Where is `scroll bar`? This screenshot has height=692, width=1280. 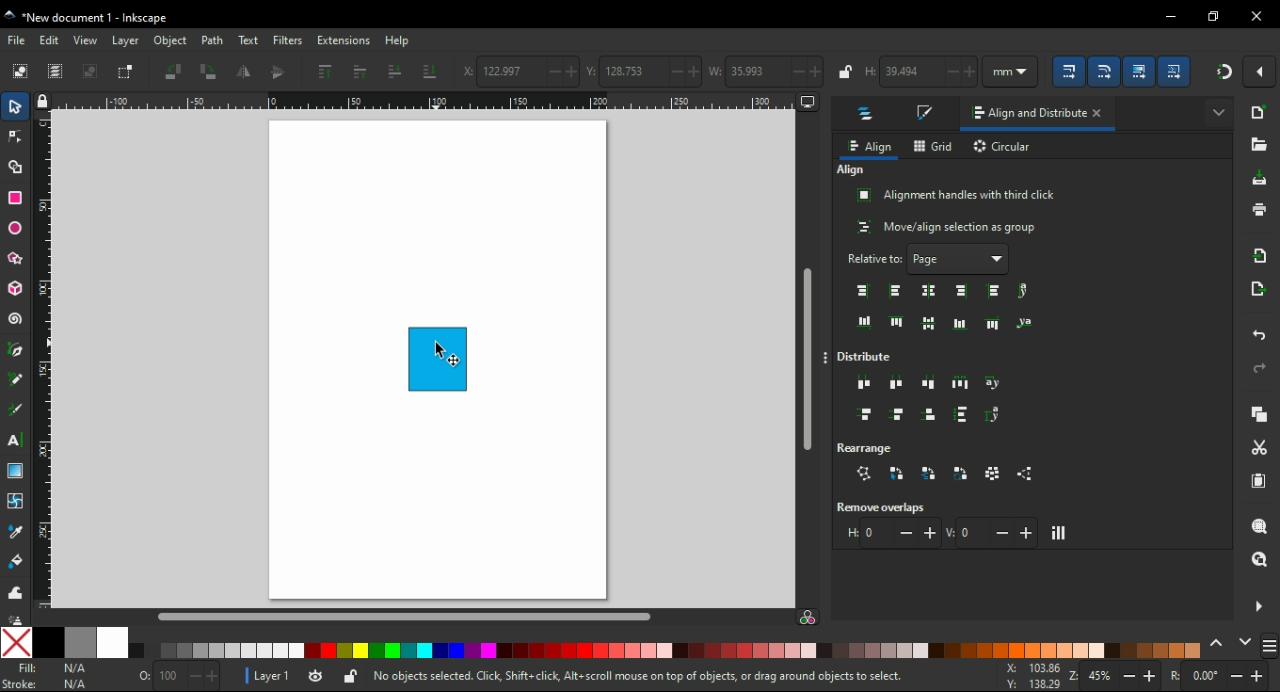
scroll bar is located at coordinates (418, 616).